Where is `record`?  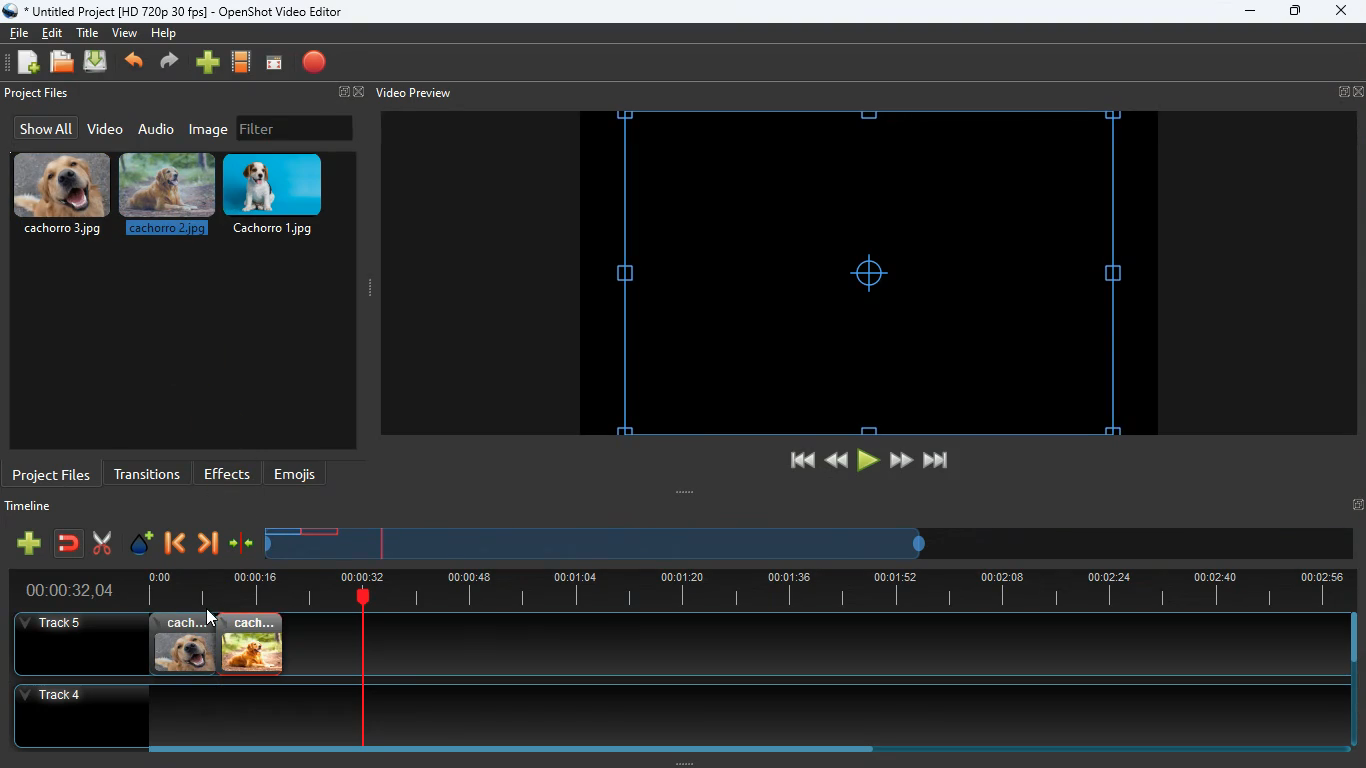
record is located at coordinates (316, 64).